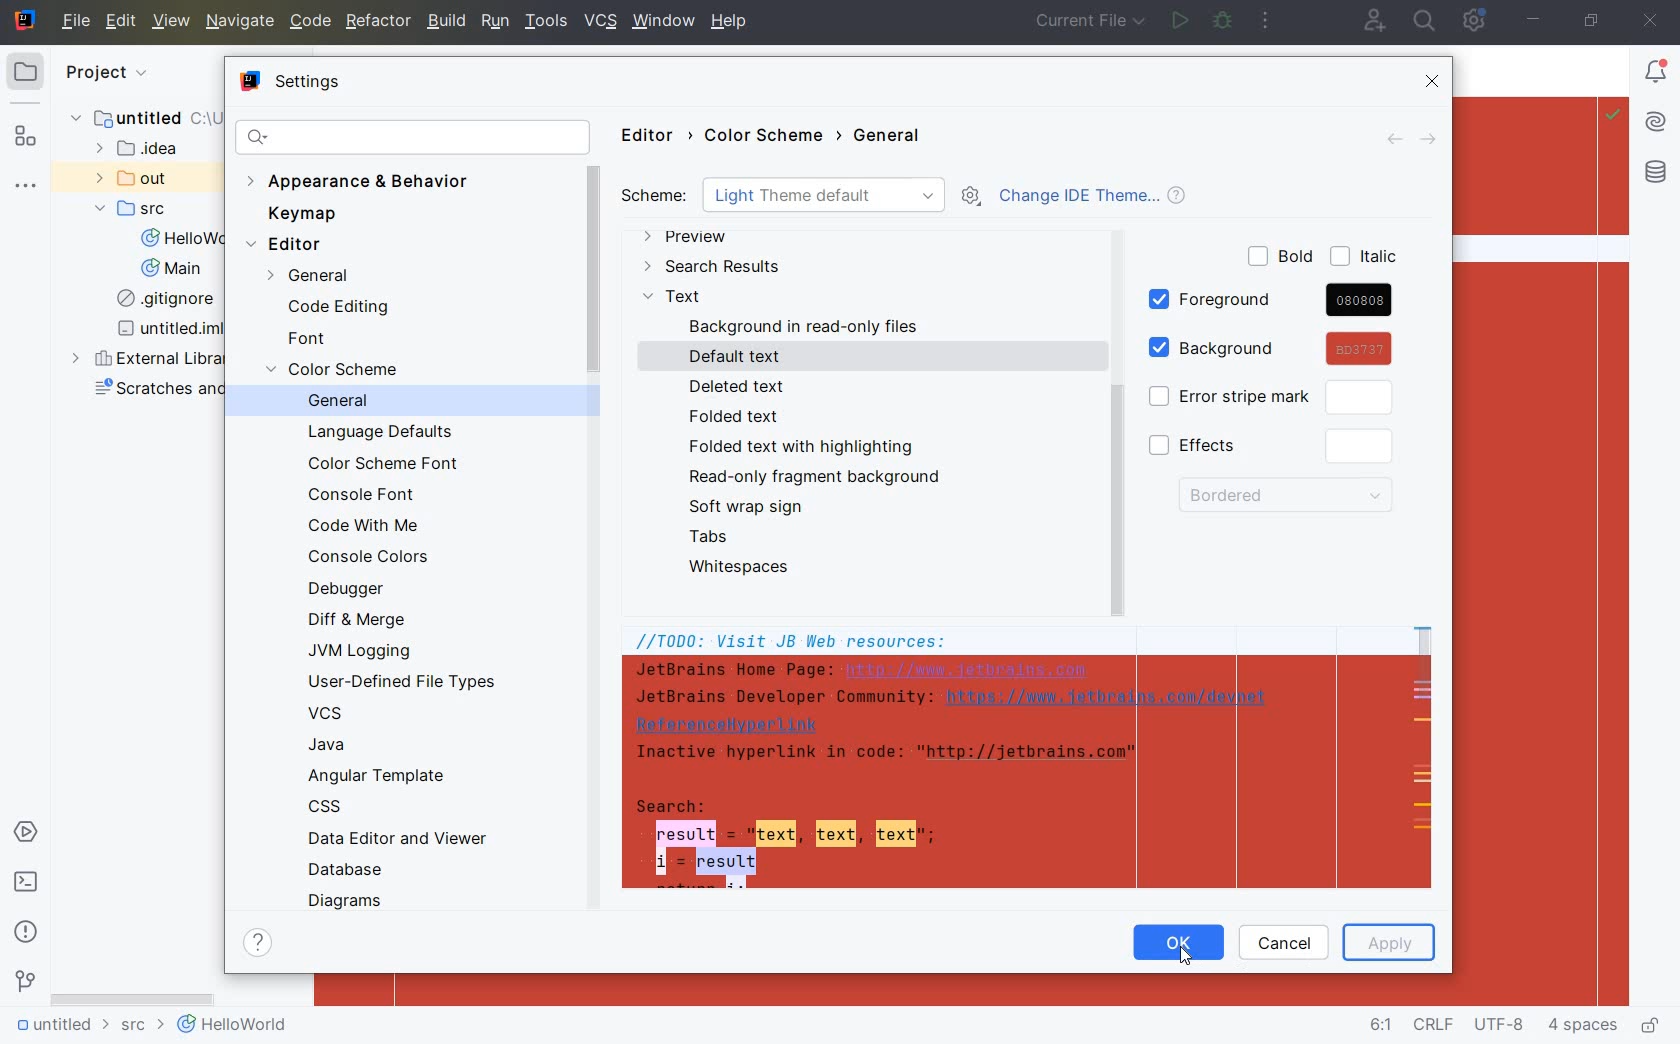  What do you see at coordinates (1092, 22) in the screenshot?
I see `current file` at bounding box center [1092, 22].